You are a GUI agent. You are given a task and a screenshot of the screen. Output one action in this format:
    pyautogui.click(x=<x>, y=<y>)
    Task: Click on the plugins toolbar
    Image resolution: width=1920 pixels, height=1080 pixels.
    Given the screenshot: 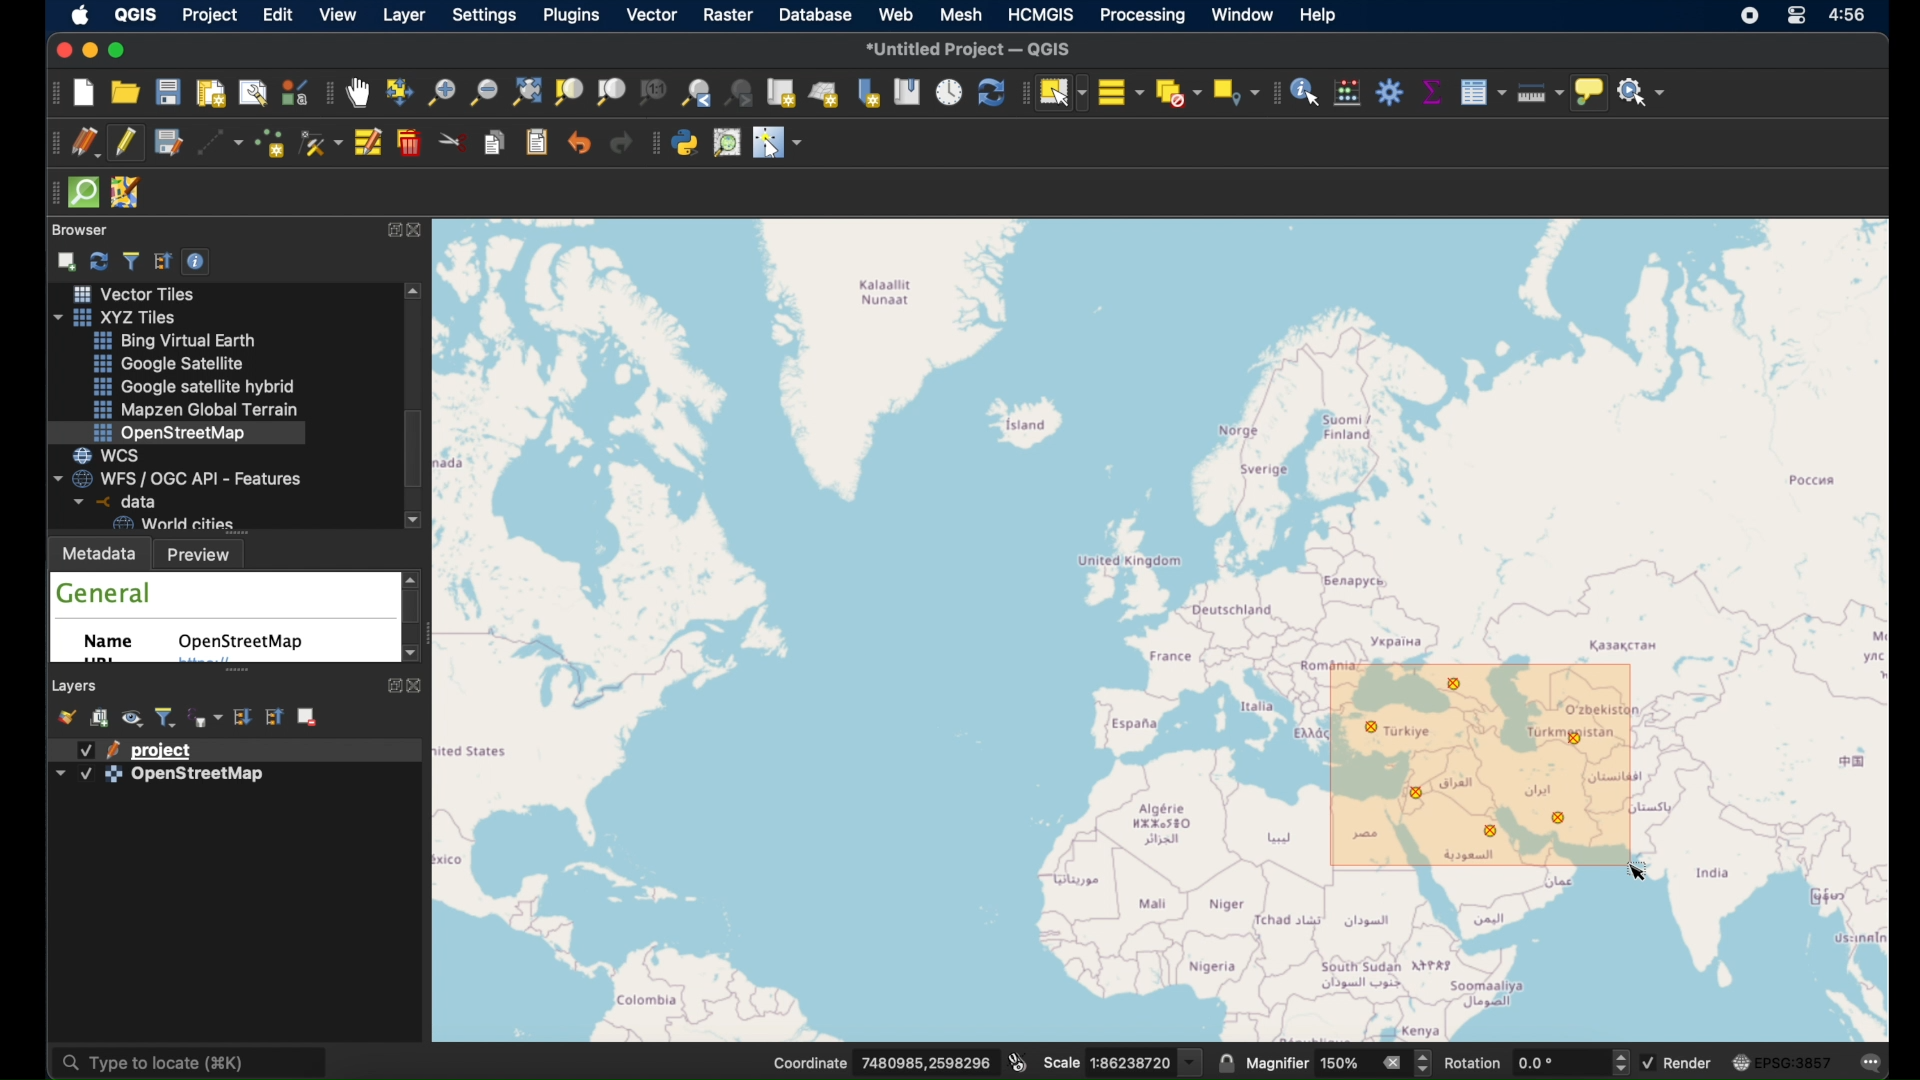 What is the action you would take?
    pyautogui.click(x=652, y=145)
    